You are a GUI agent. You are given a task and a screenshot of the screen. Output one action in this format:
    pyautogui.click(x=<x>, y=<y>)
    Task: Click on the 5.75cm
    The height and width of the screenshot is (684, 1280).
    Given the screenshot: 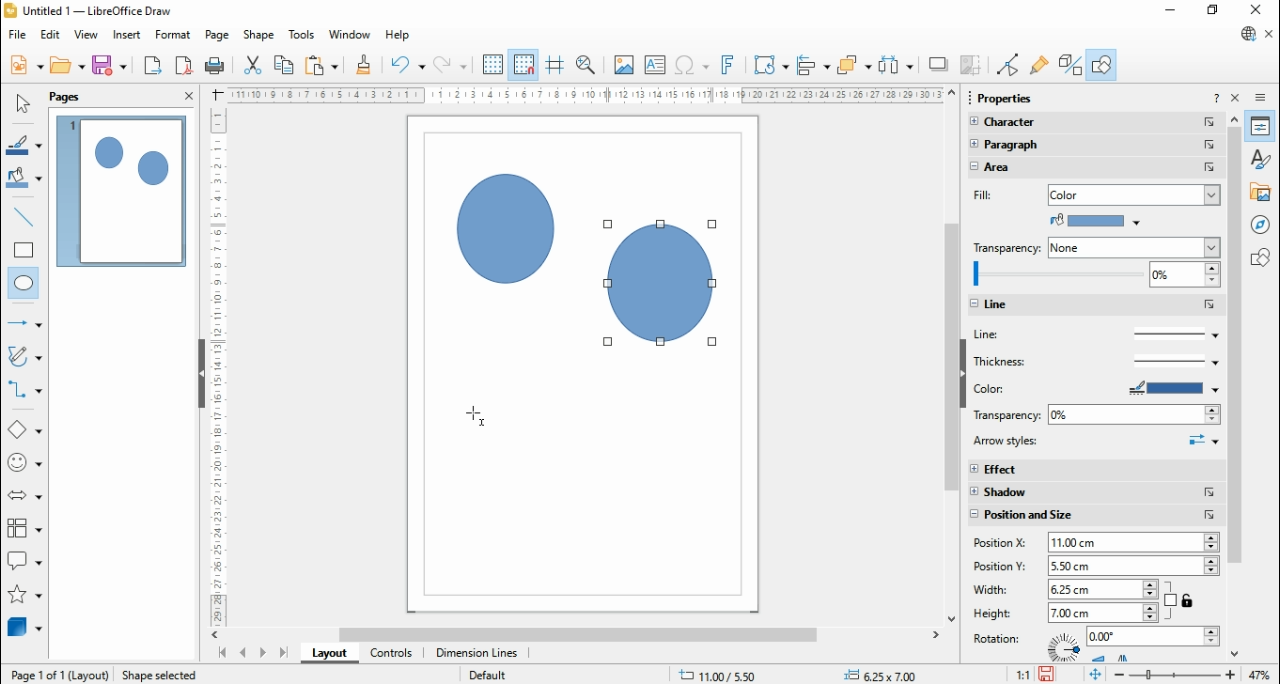 What is the action you would take?
    pyautogui.click(x=1103, y=588)
    